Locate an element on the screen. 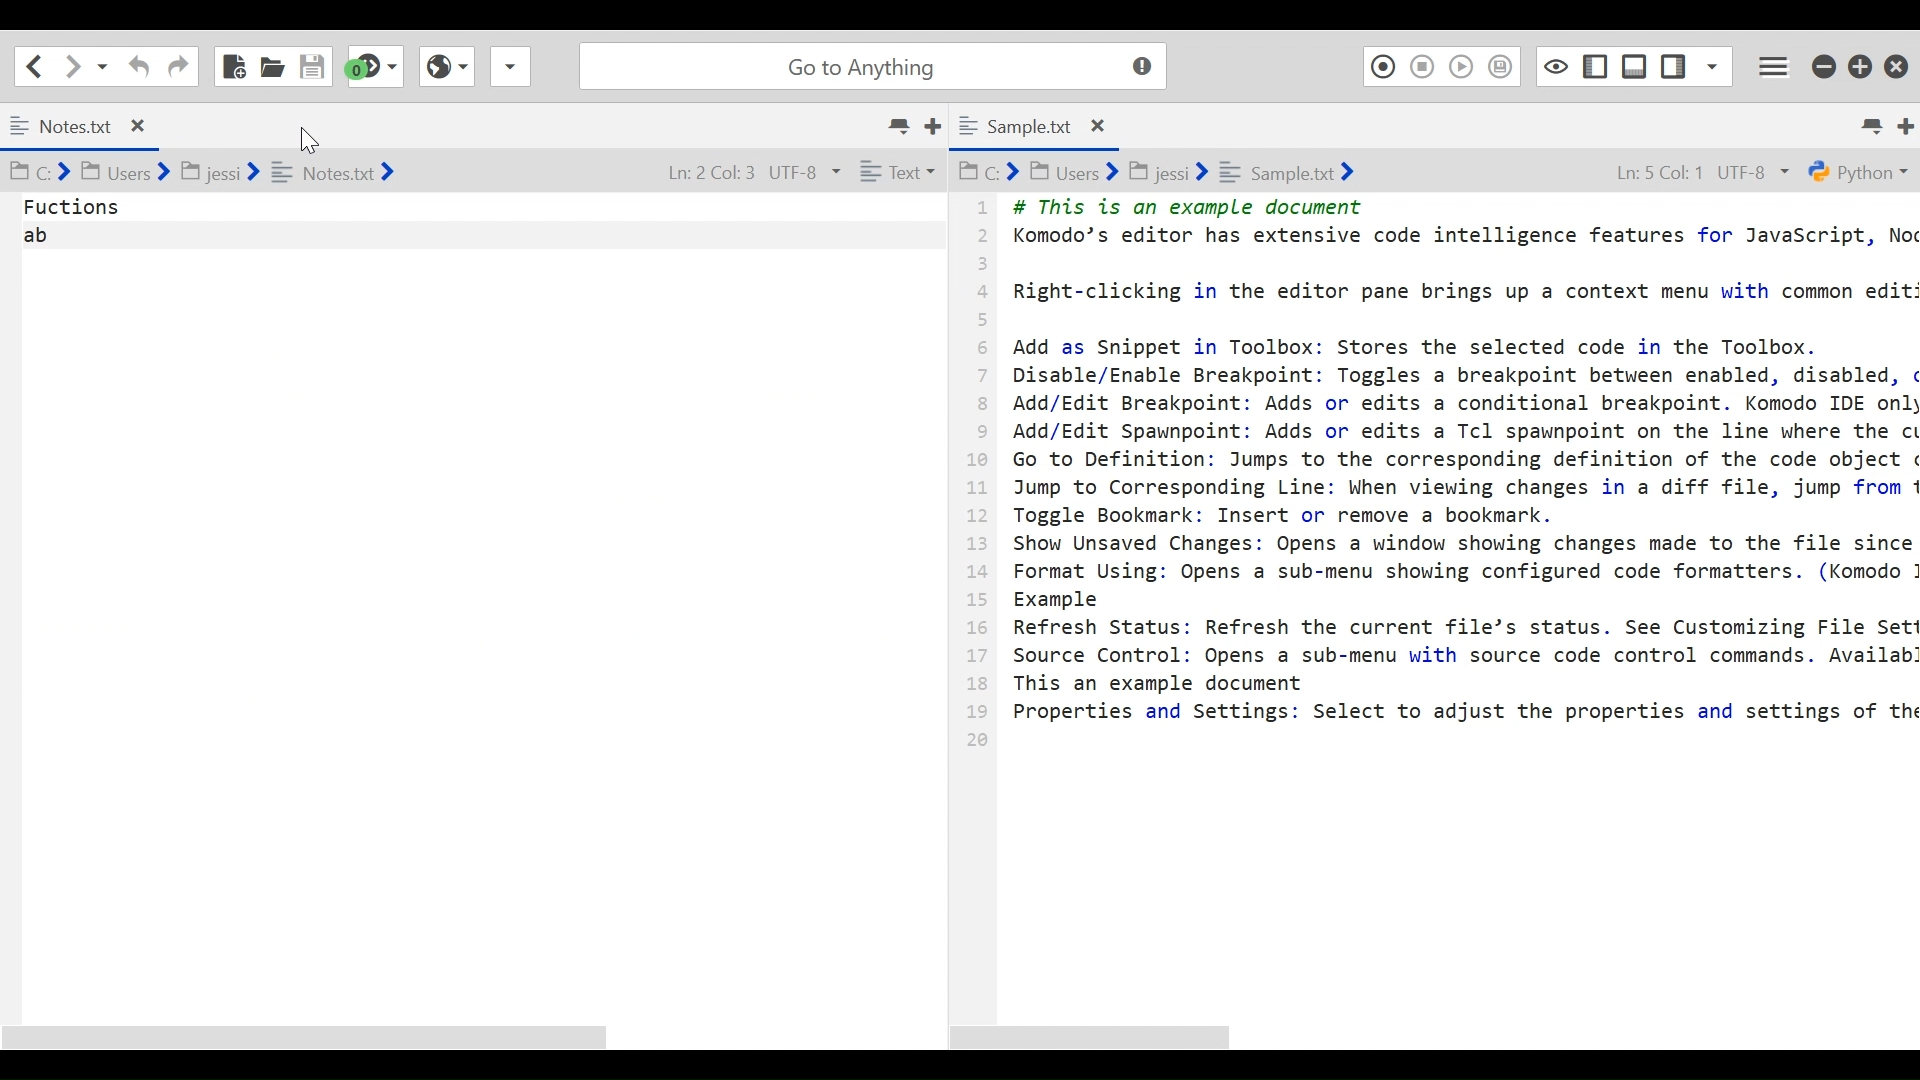  1  2 3 4 5 6 7 8 9 10 11 12 13 14 15 16 17 18 19 20 is located at coordinates (977, 482).